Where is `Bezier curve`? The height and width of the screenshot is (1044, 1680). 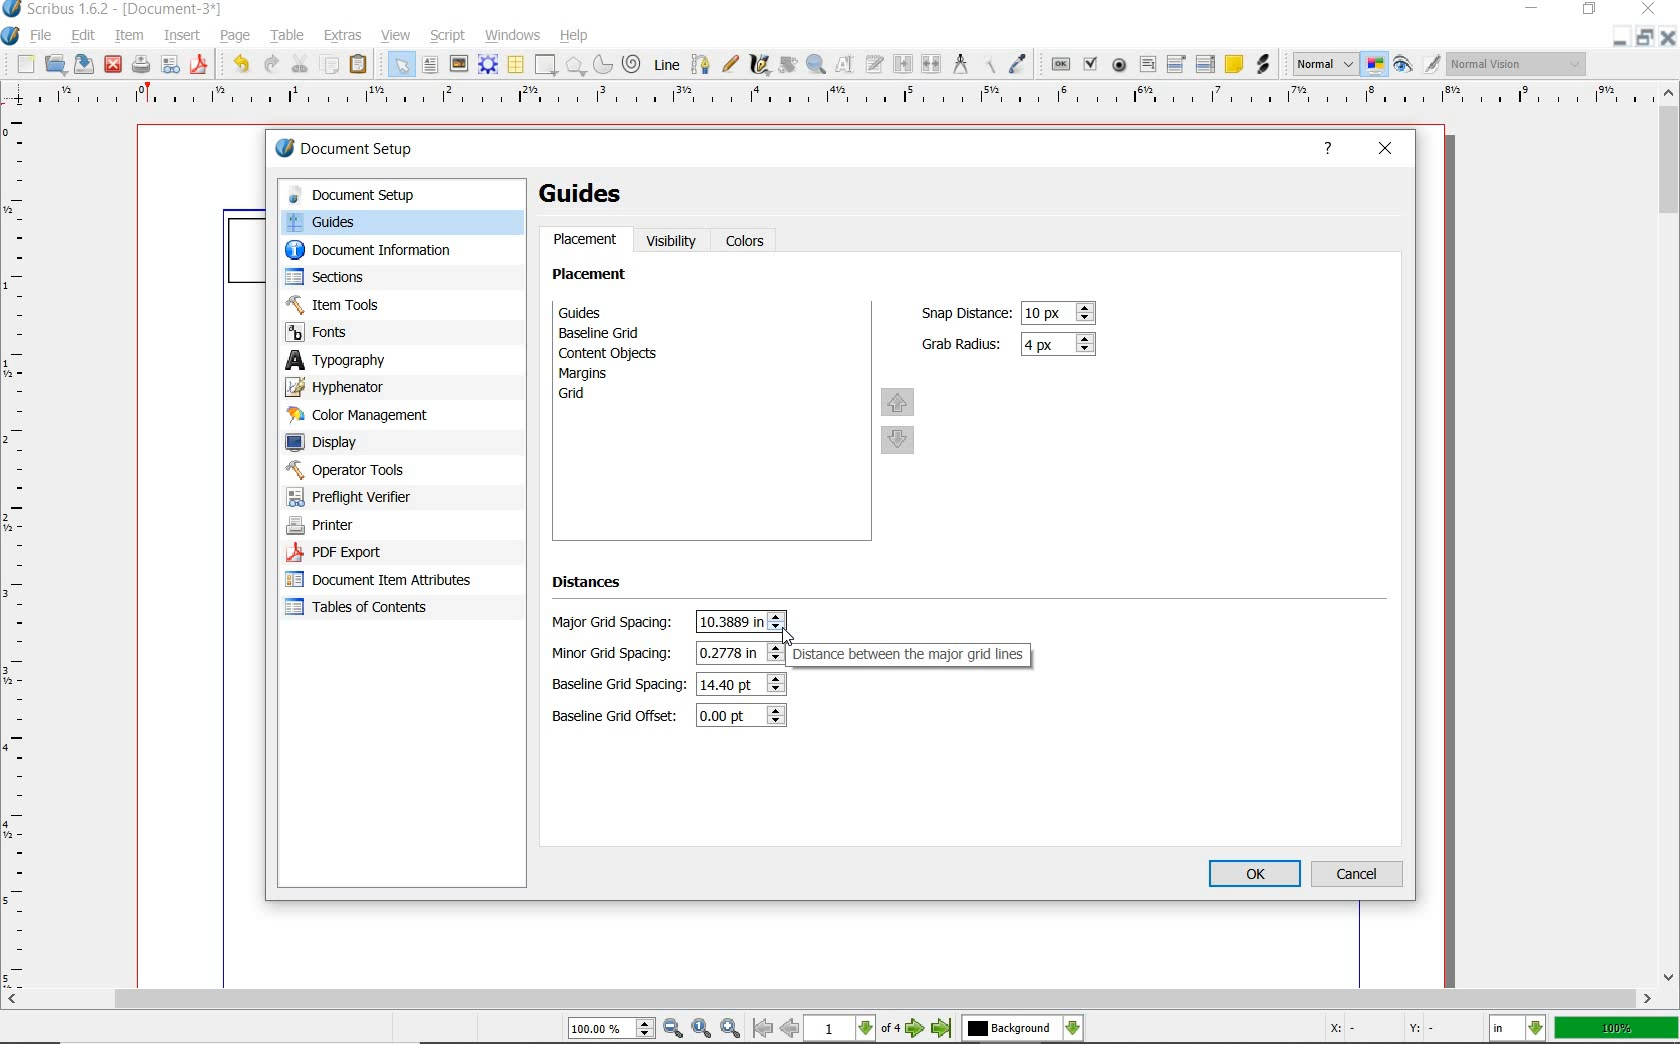
Bezier curve is located at coordinates (700, 64).